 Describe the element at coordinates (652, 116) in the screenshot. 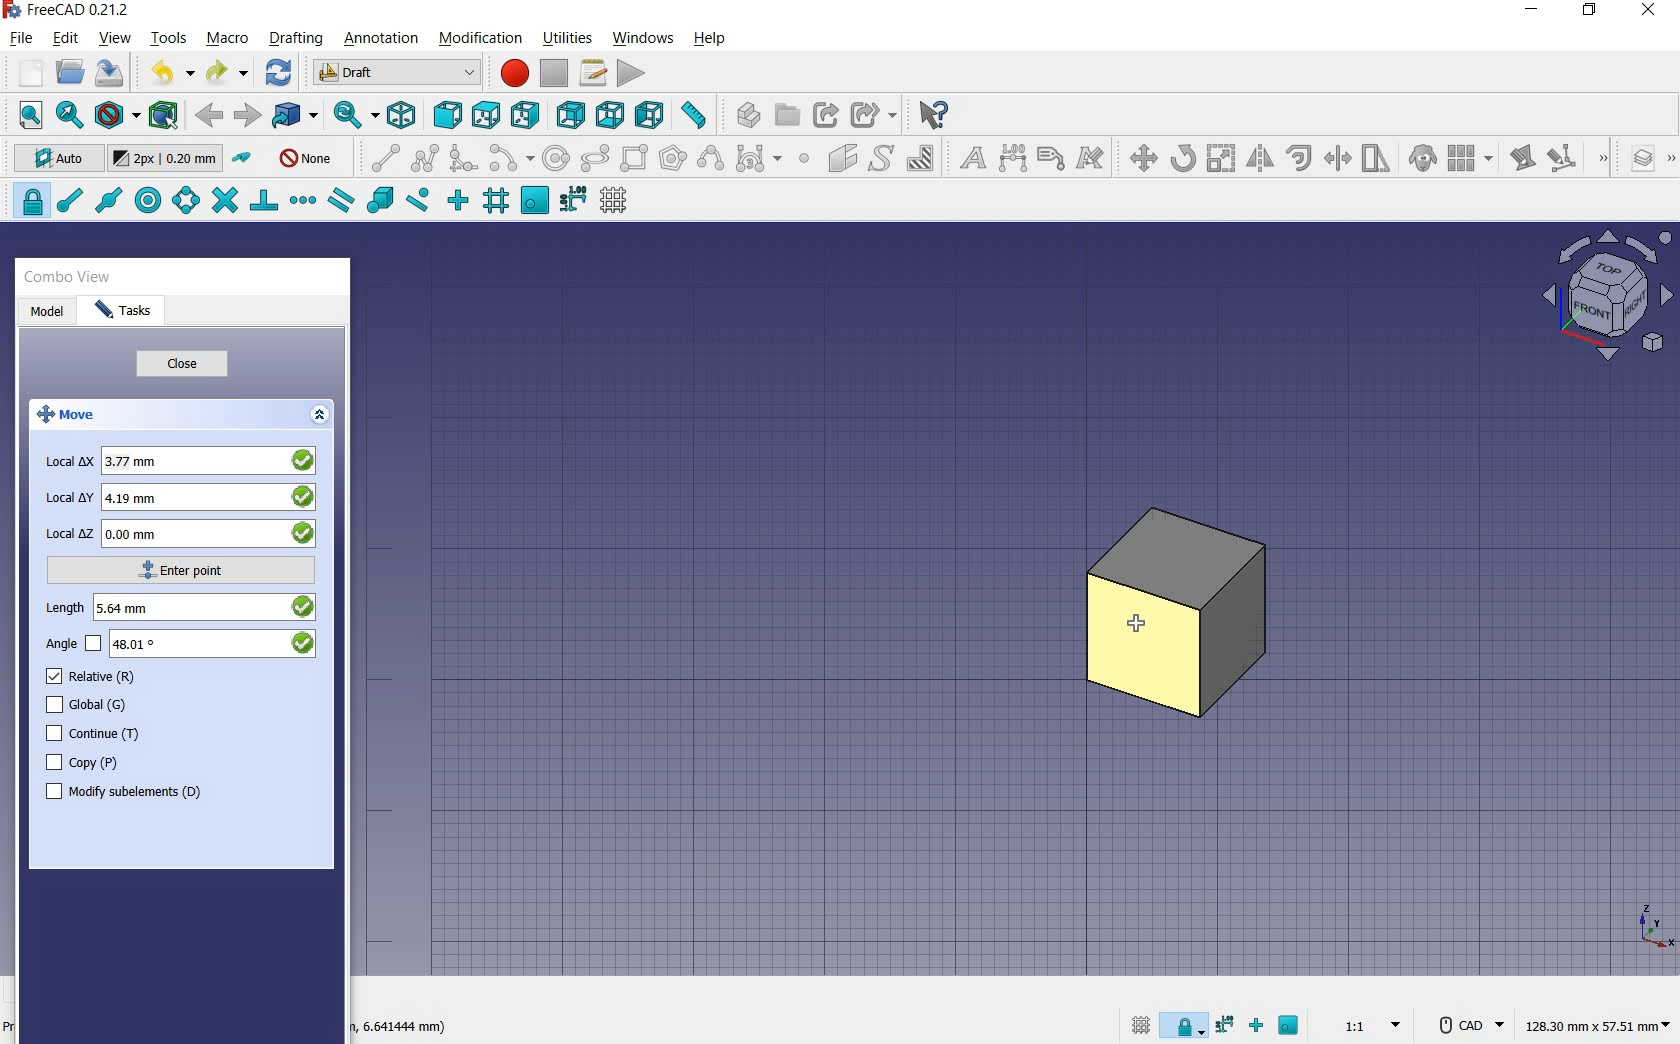

I see `left` at that location.